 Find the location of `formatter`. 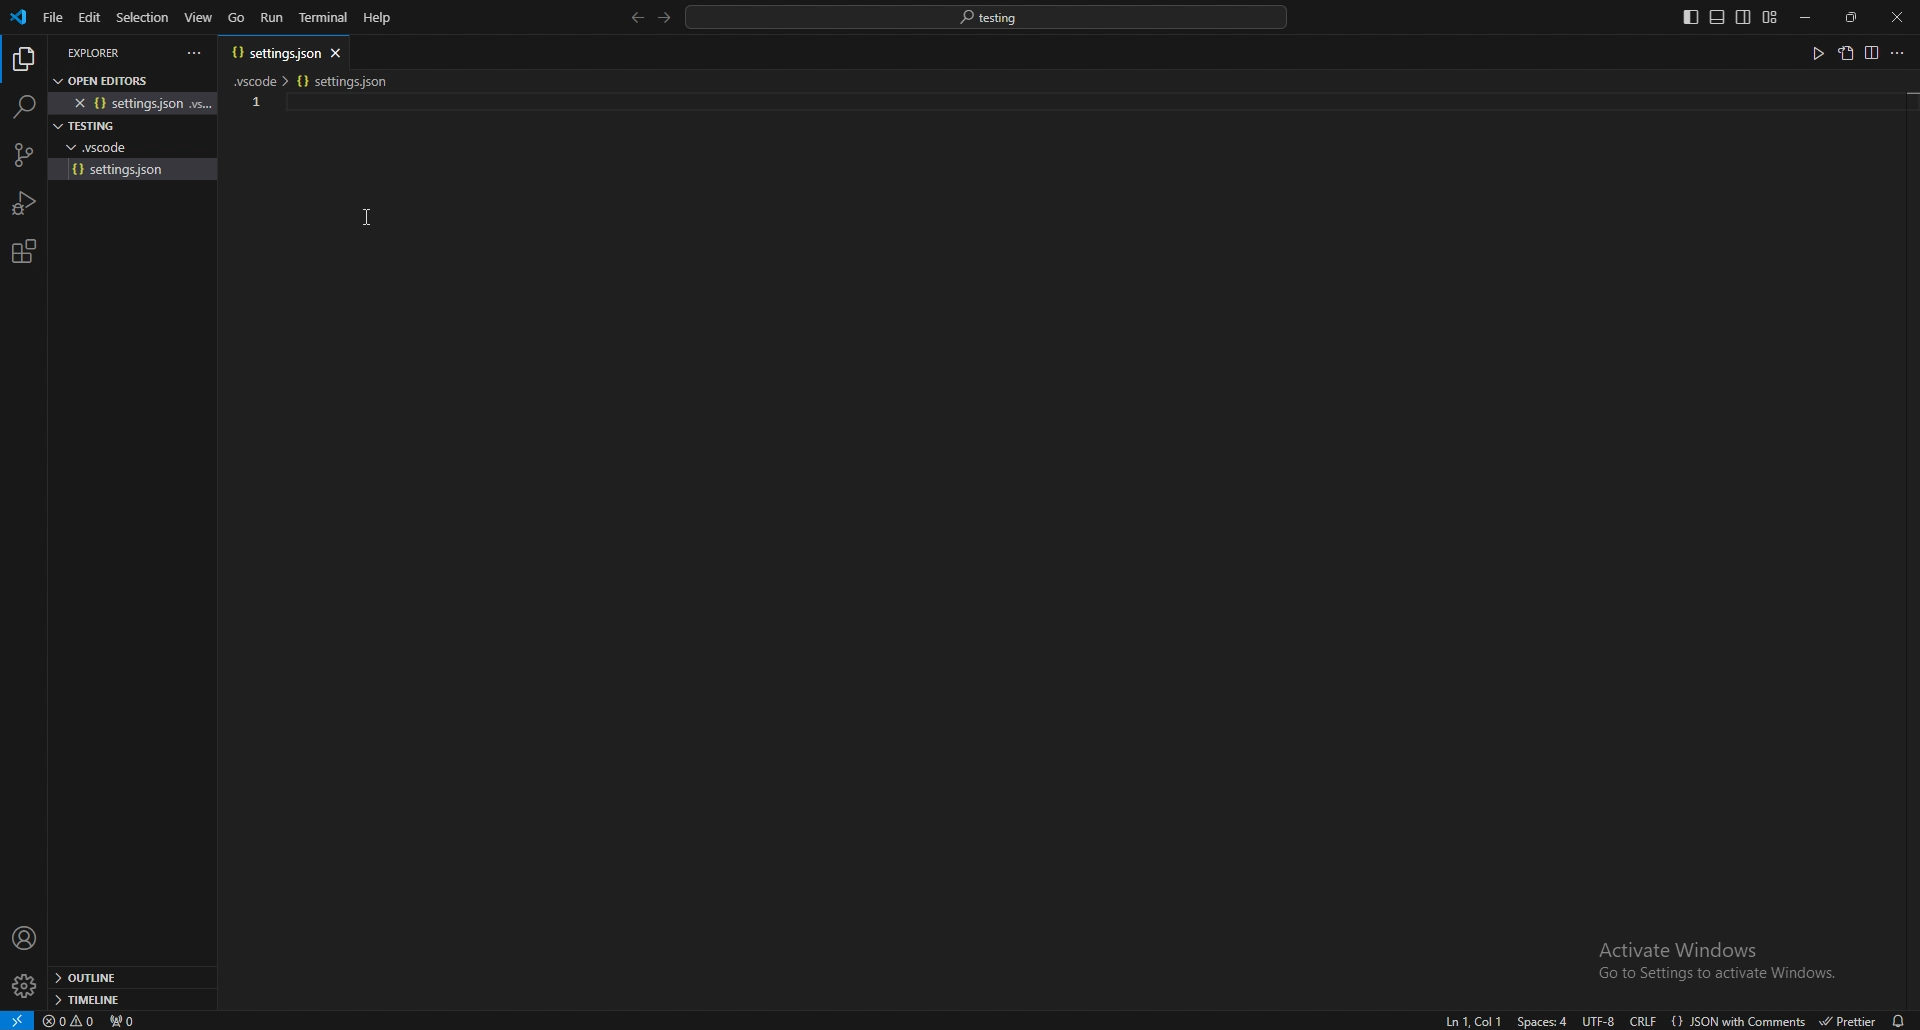

formatter is located at coordinates (1845, 1021).